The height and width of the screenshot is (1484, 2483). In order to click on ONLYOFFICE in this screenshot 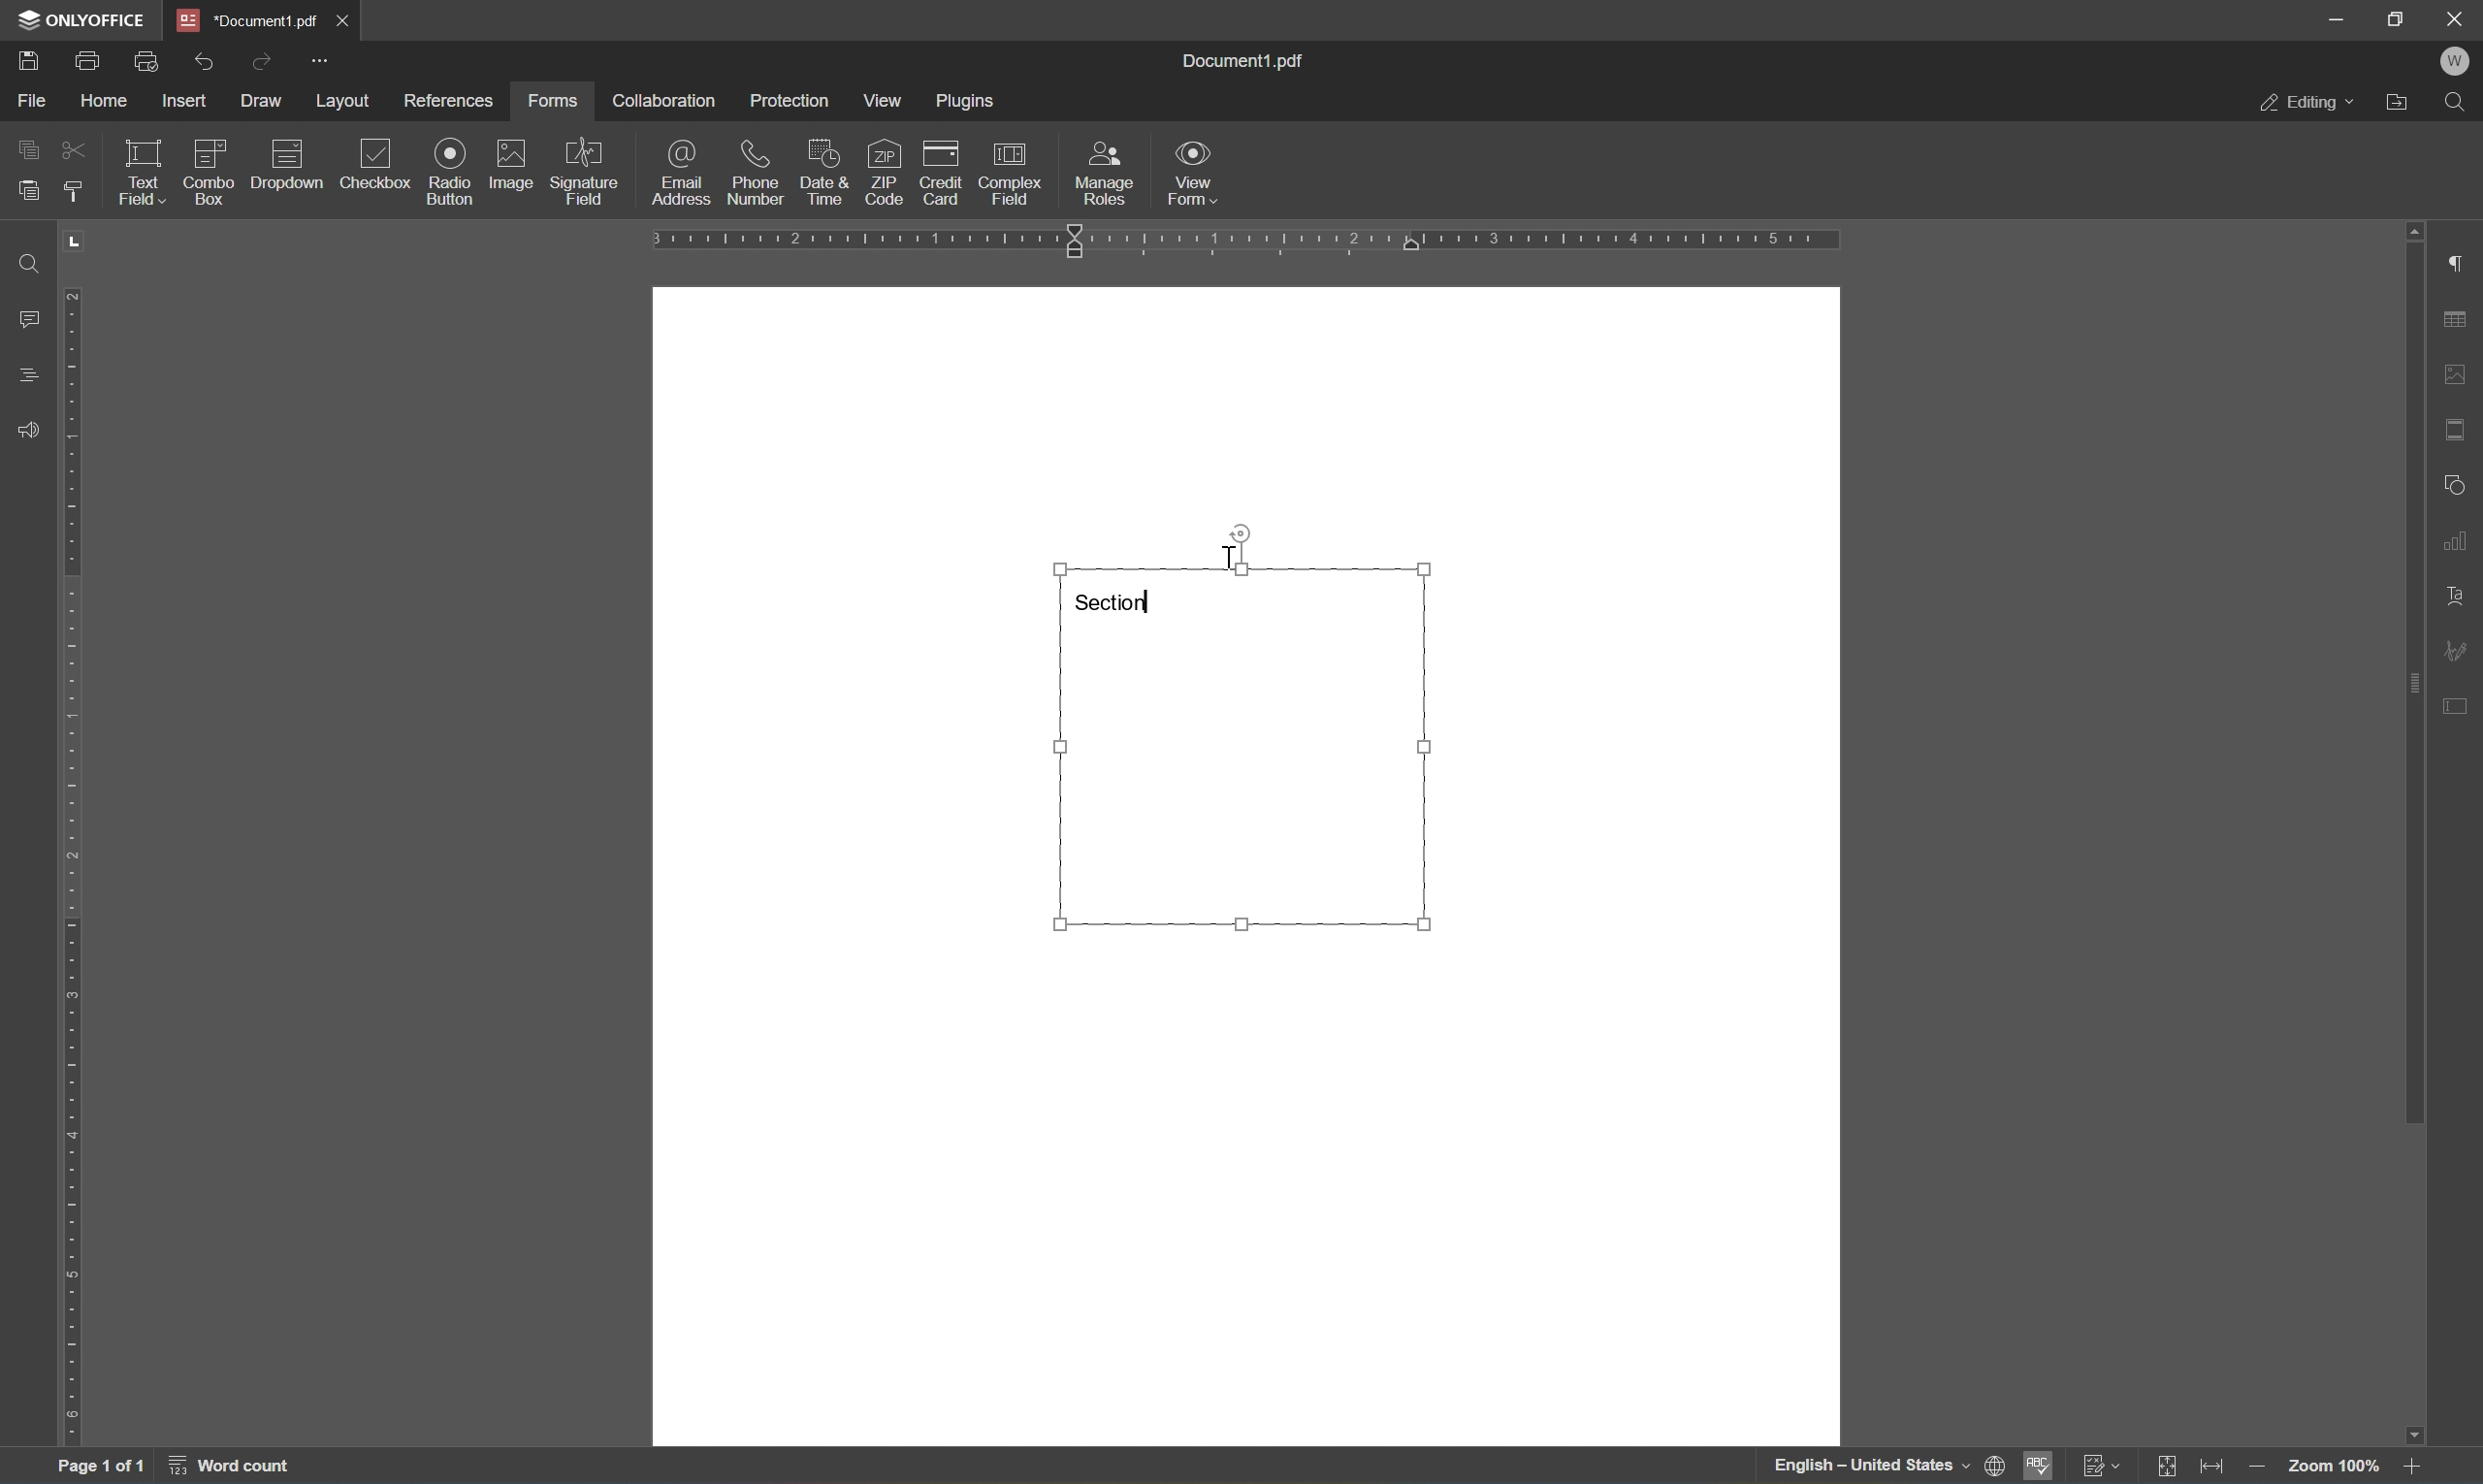, I will do `click(90, 19)`.